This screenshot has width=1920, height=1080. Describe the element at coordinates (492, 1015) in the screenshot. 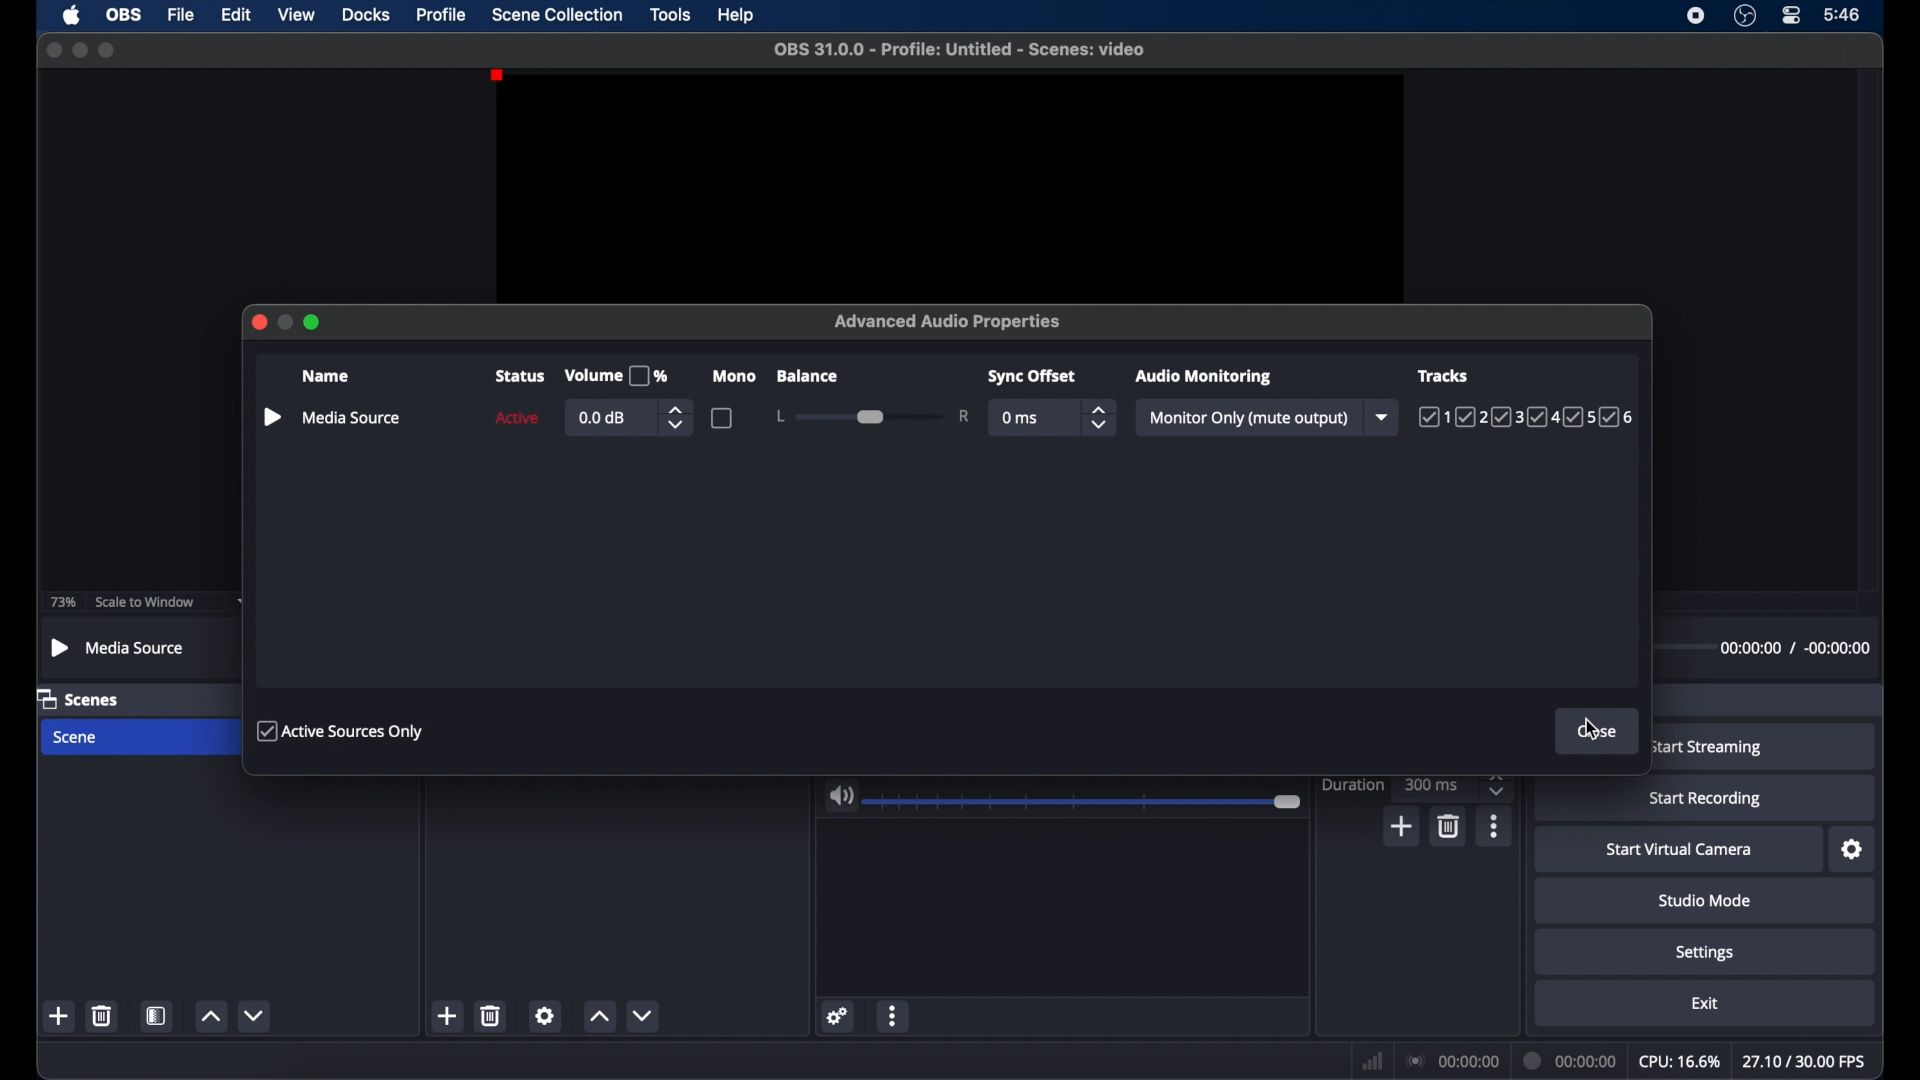

I see `delete` at that location.